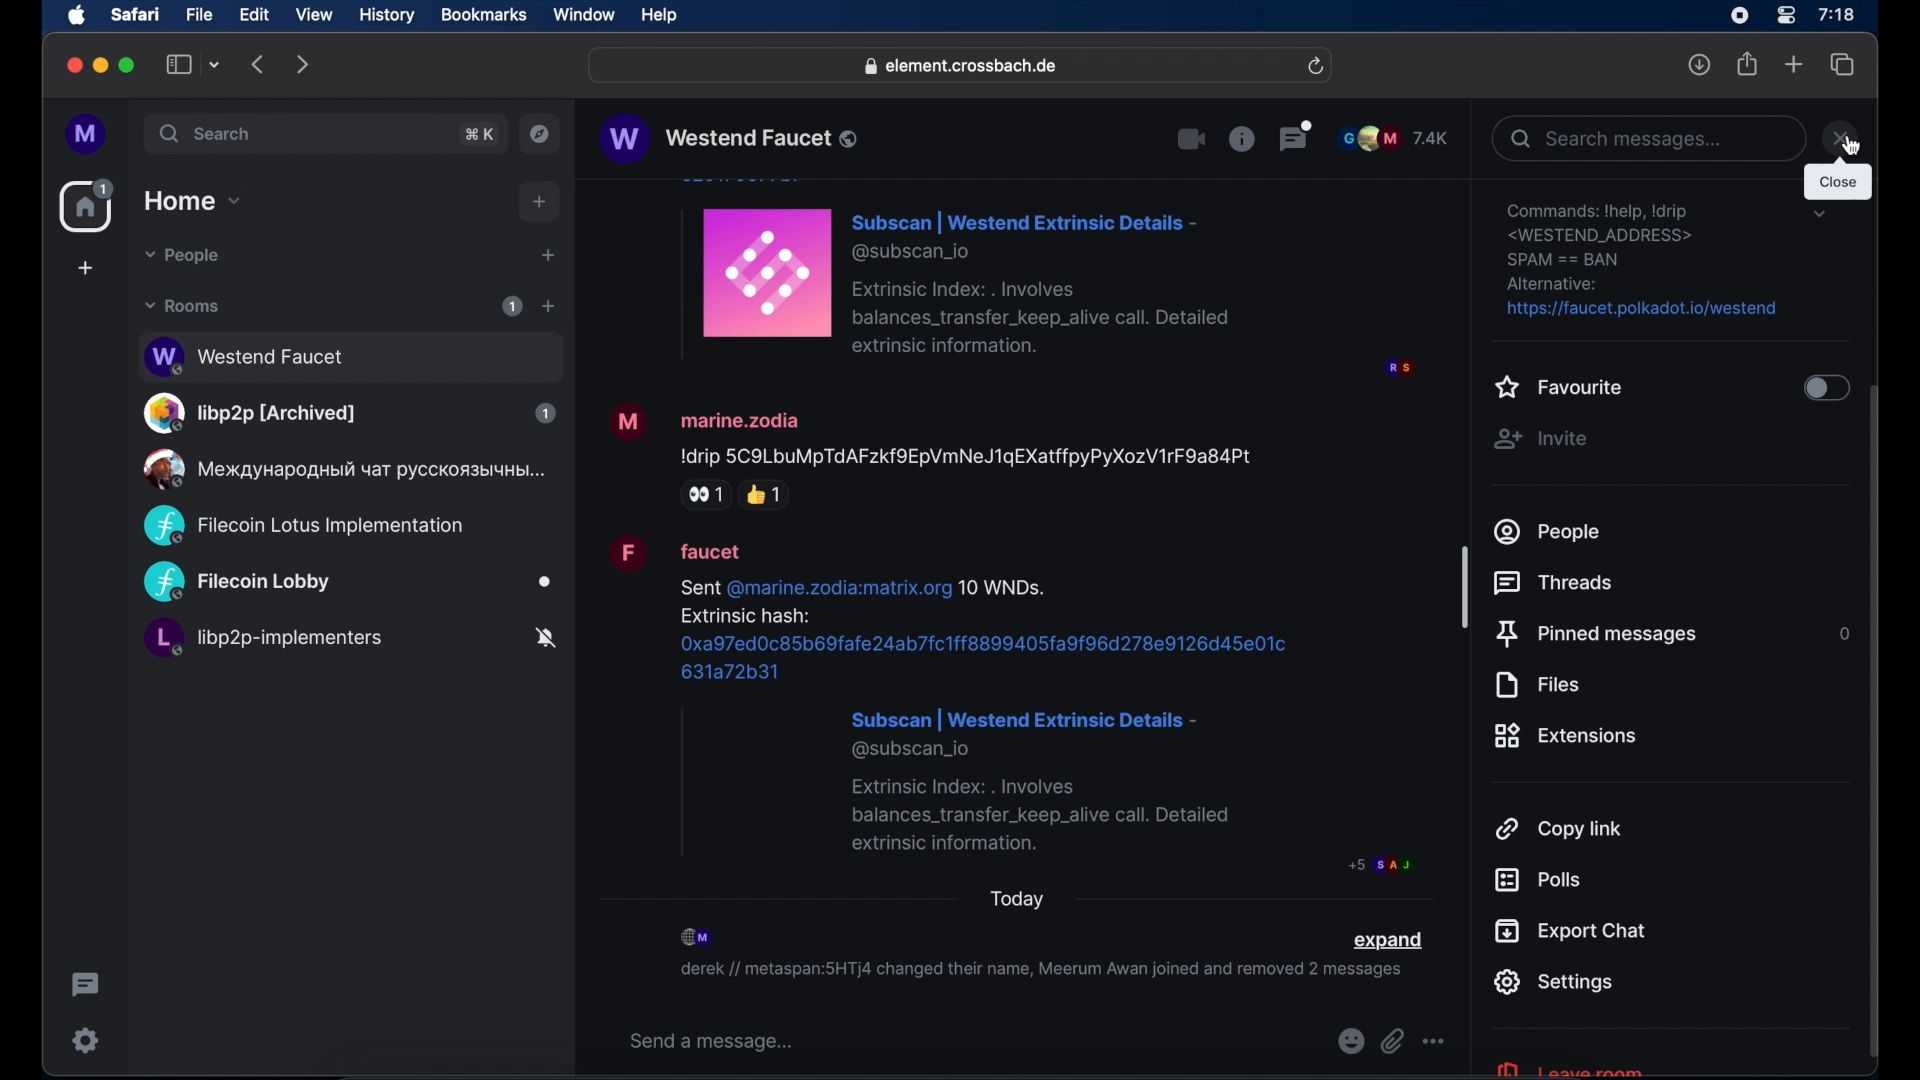  What do you see at coordinates (1537, 880) in the screenshot?
I see `polls` at bounding box center [1537, 880].